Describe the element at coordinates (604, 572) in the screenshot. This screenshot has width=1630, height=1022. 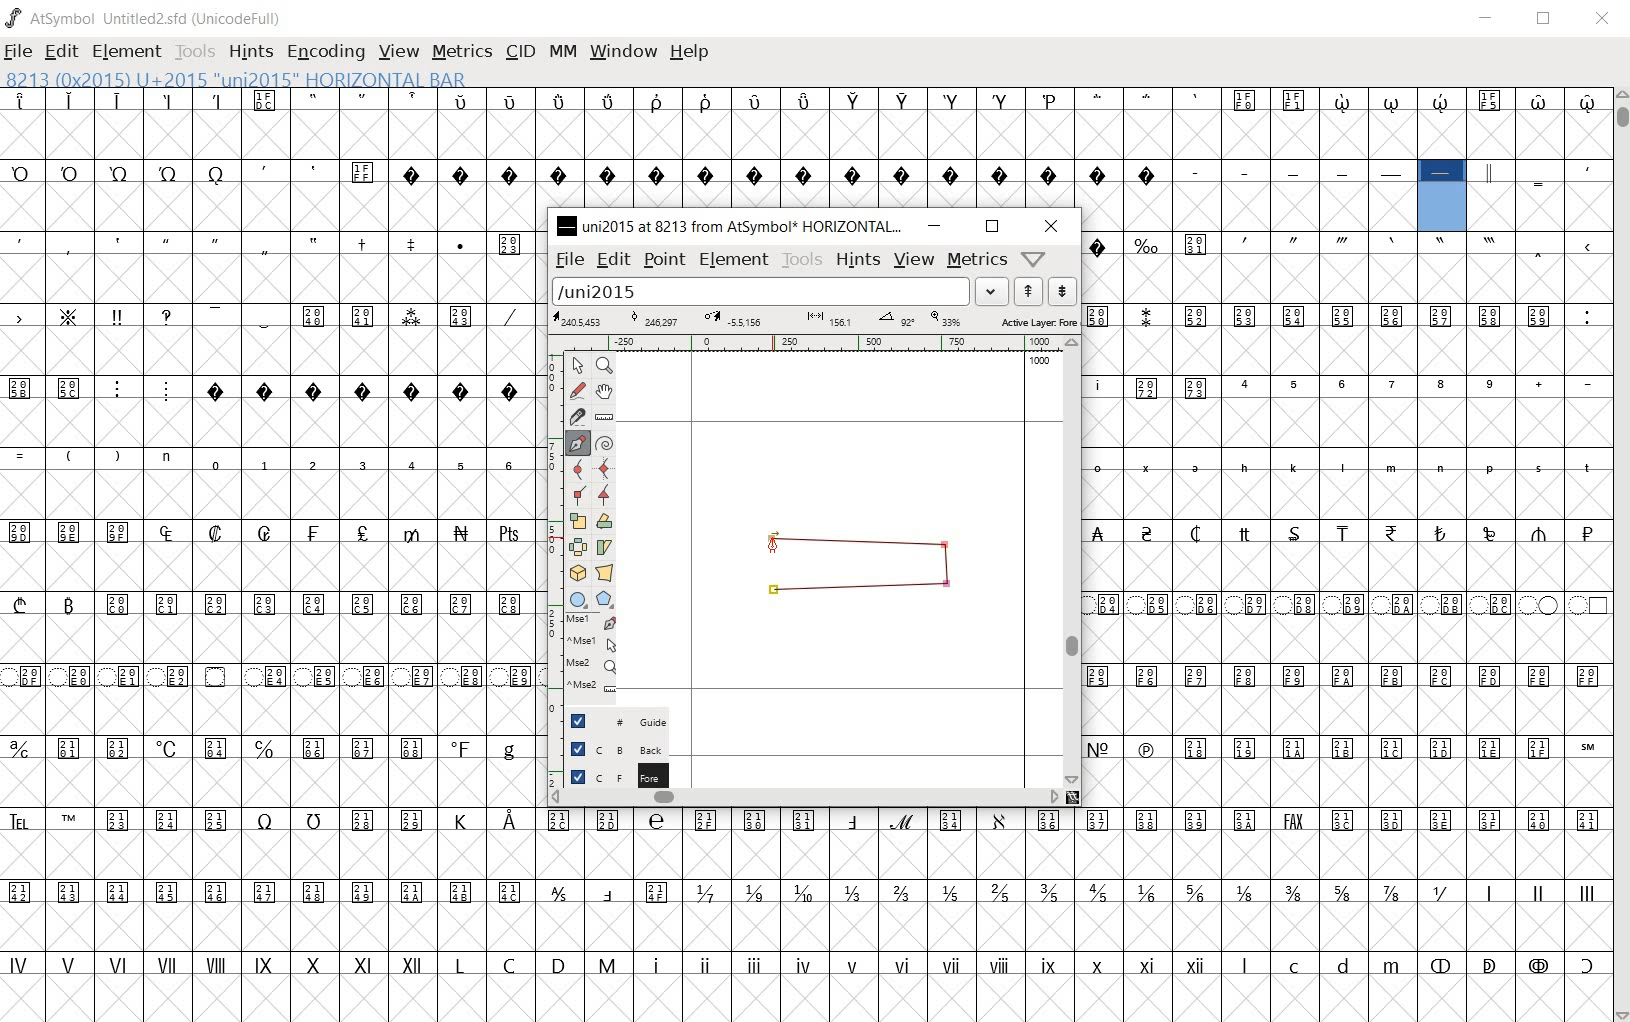
I see `perform a perspective transformation on the selection` at that location.